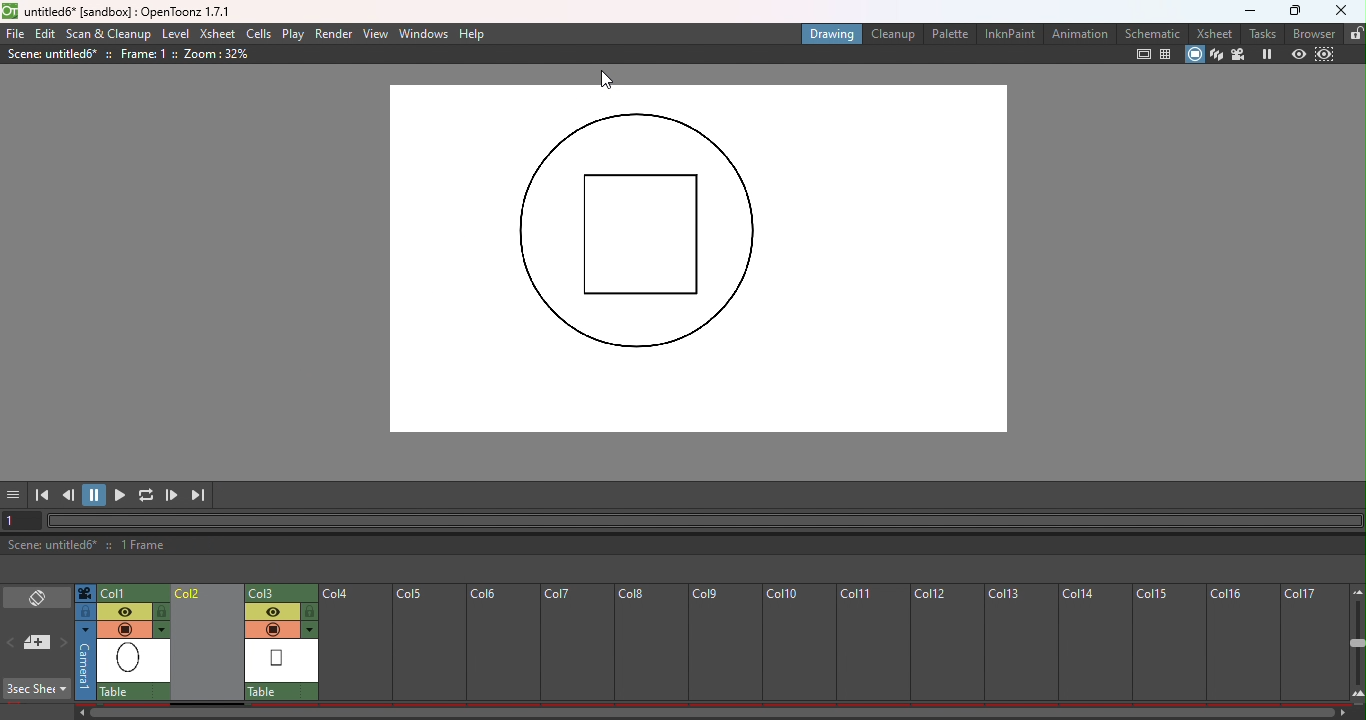  Describe the element at coordinates (87, 594) in the screenshot. I see `Click to select camera` at that location.